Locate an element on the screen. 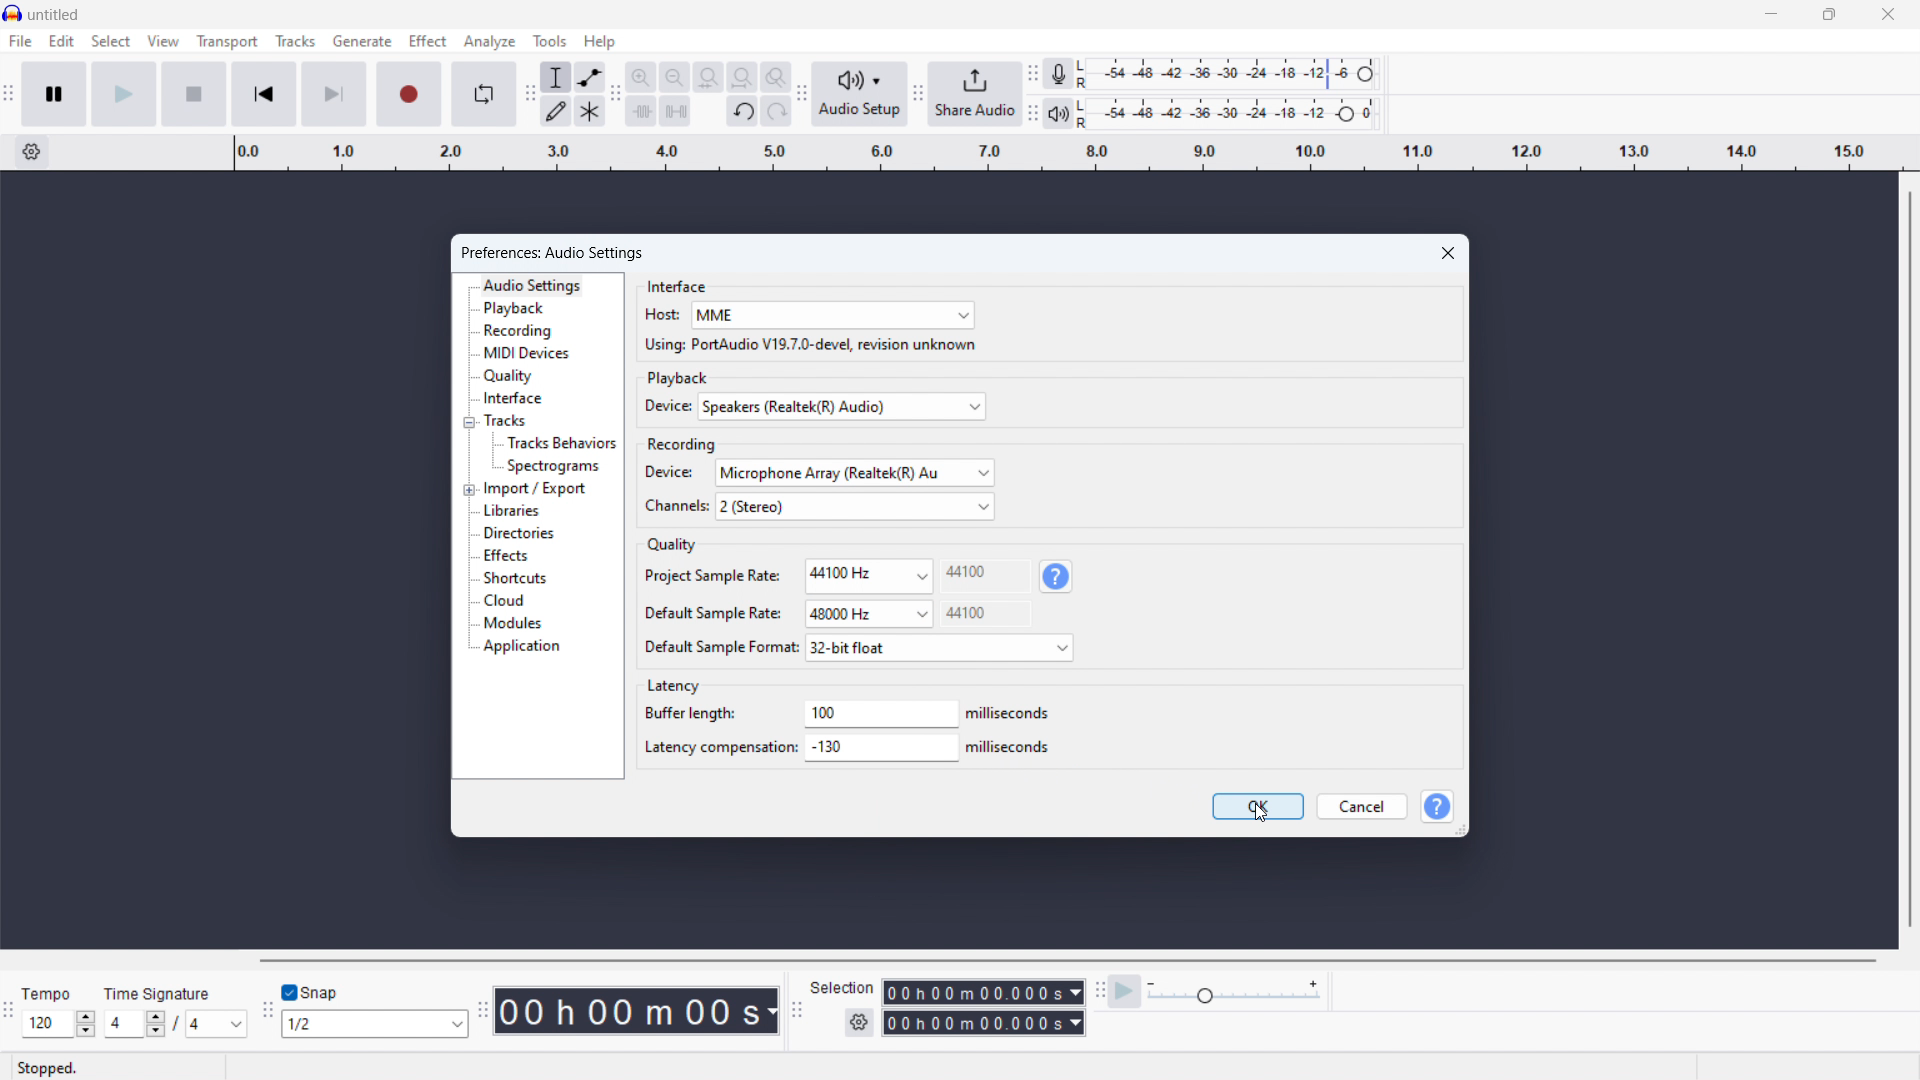  toggle zoom is located at coordinates (775, 76).